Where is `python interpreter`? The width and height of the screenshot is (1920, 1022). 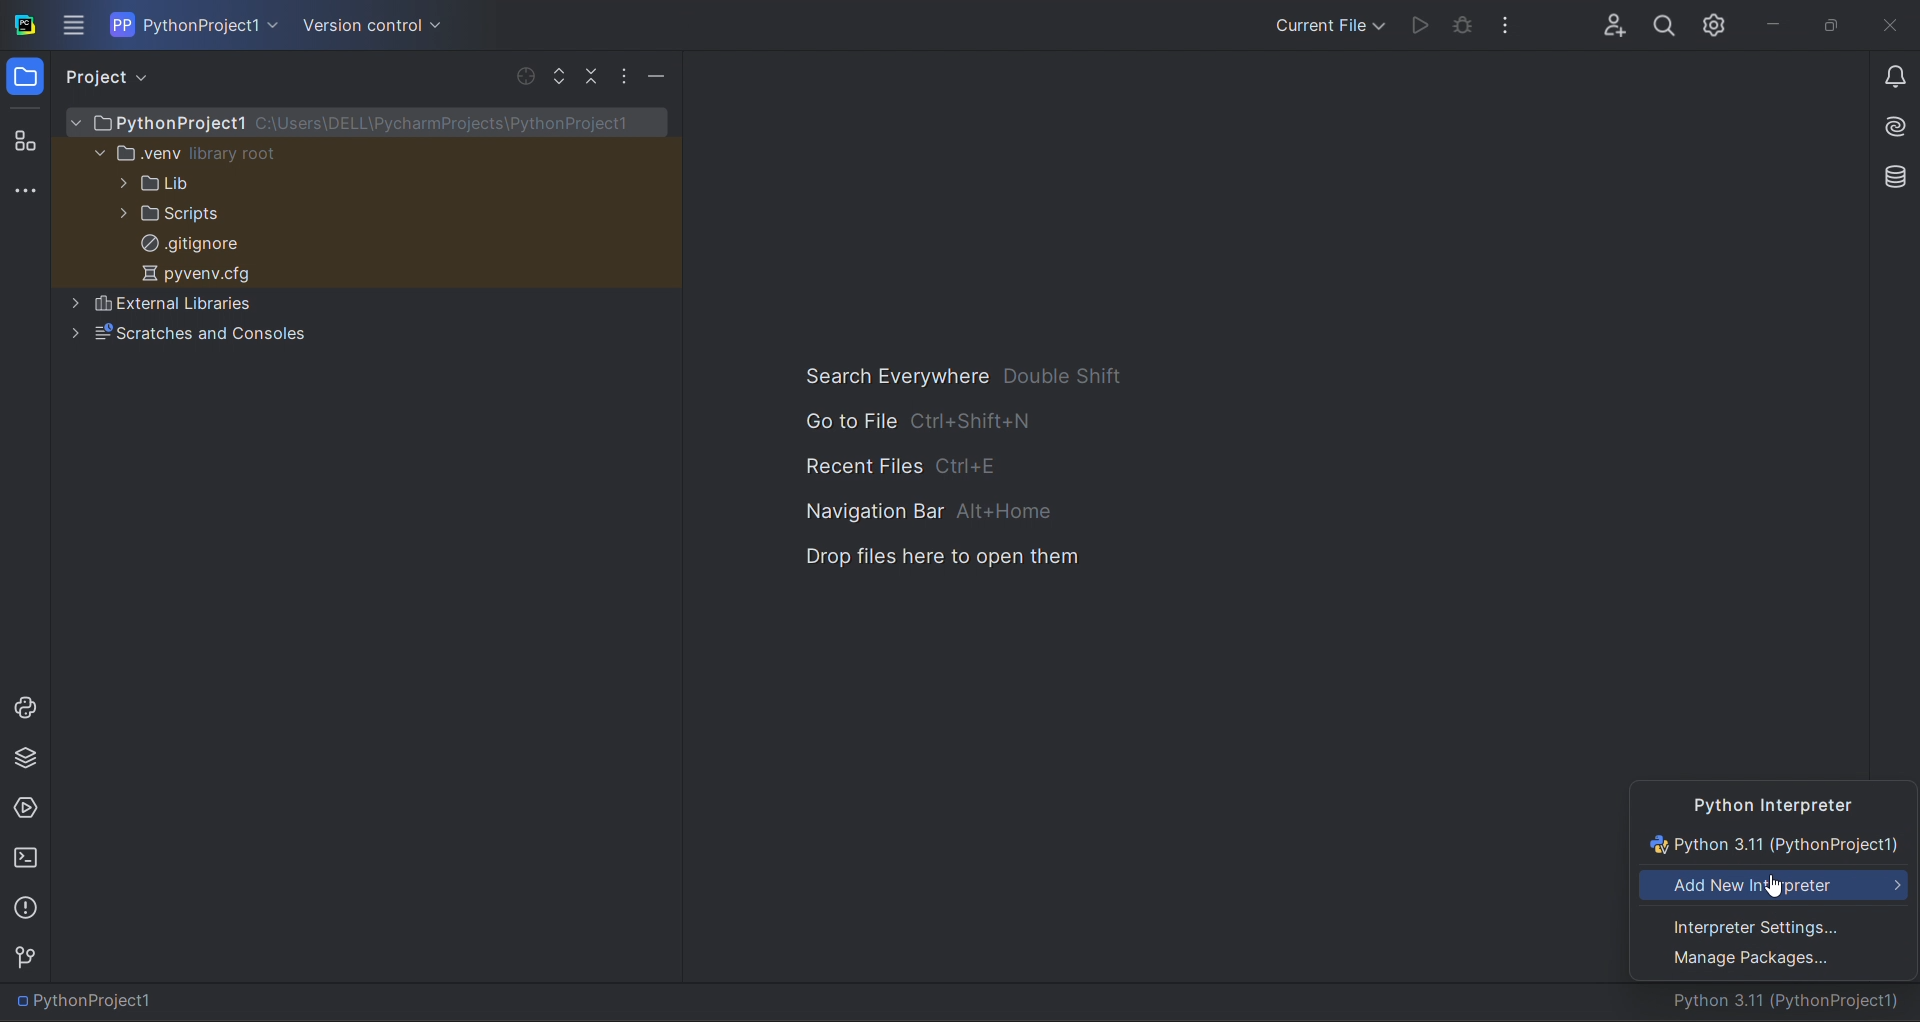
python interpreter is located at coordinates (1775, 803).